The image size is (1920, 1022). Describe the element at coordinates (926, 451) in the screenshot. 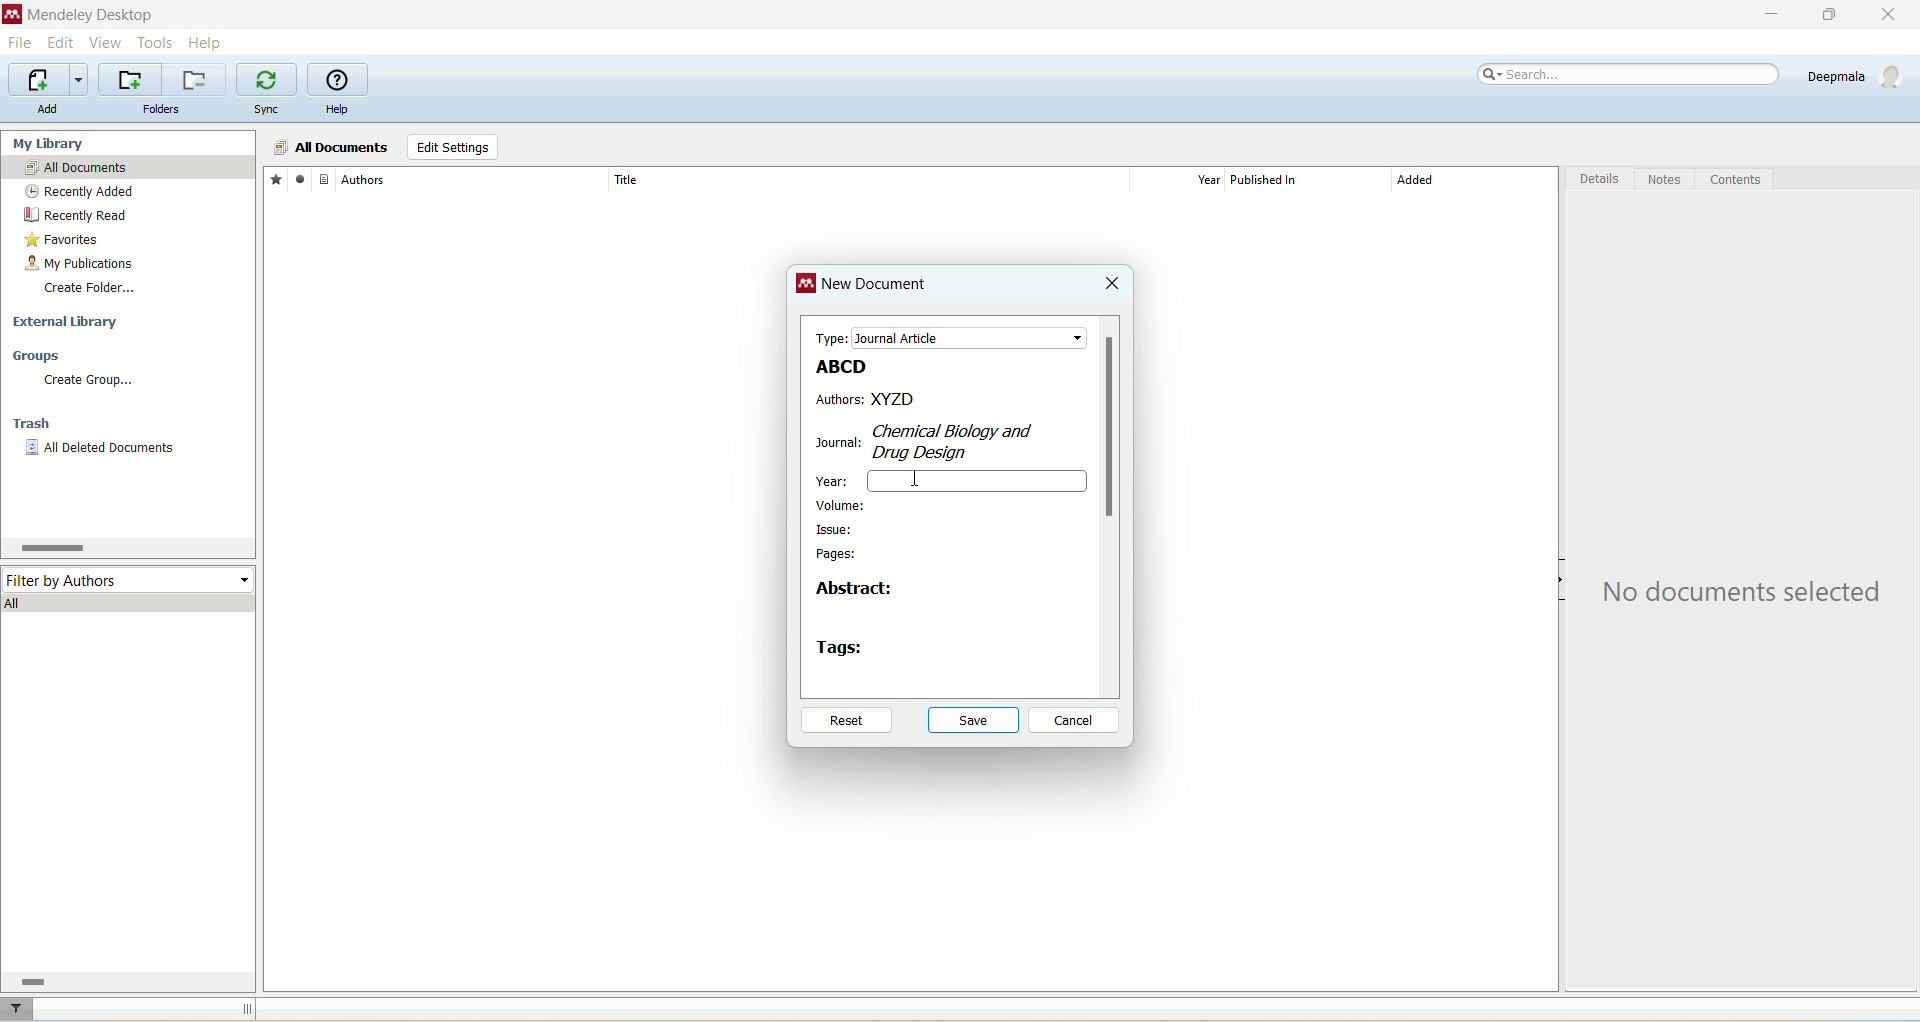

I see `Desigr` at that location.